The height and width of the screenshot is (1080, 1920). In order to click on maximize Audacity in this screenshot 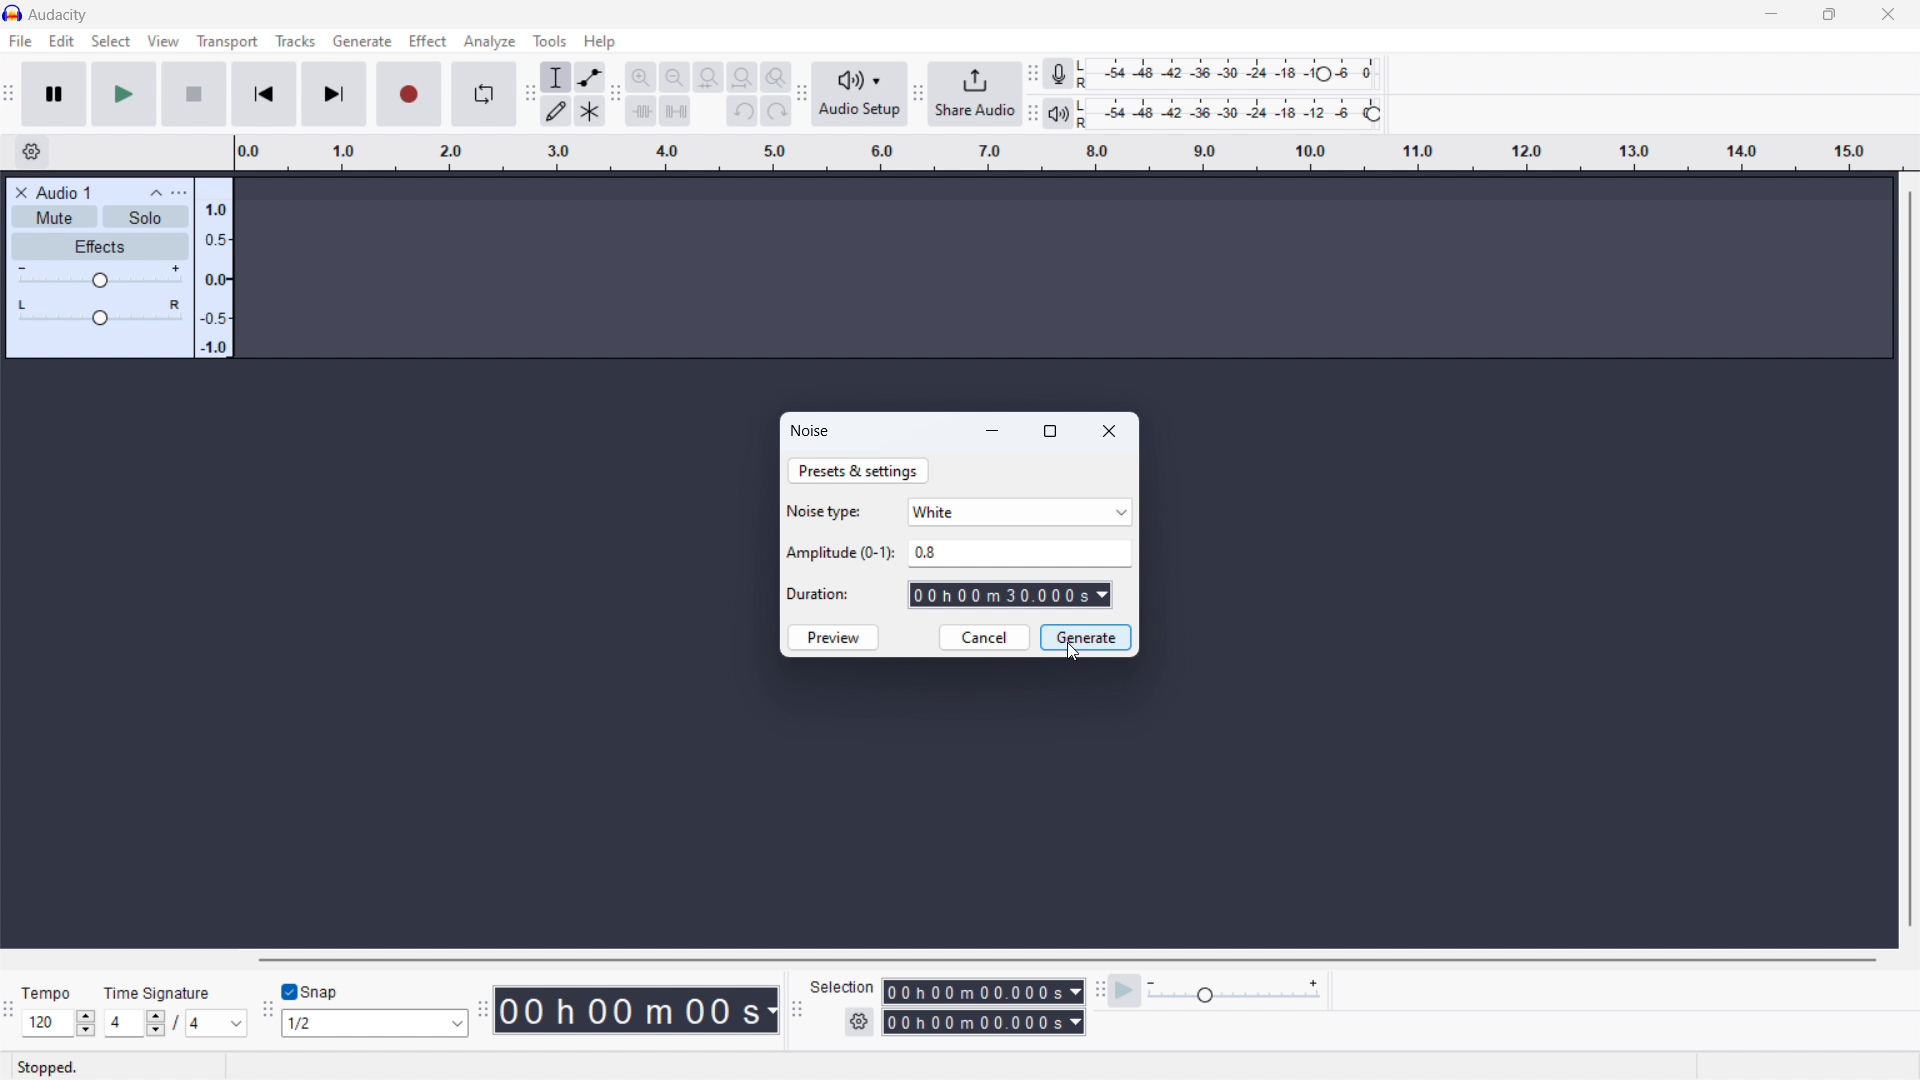, I will do `click(1829, 15)`.